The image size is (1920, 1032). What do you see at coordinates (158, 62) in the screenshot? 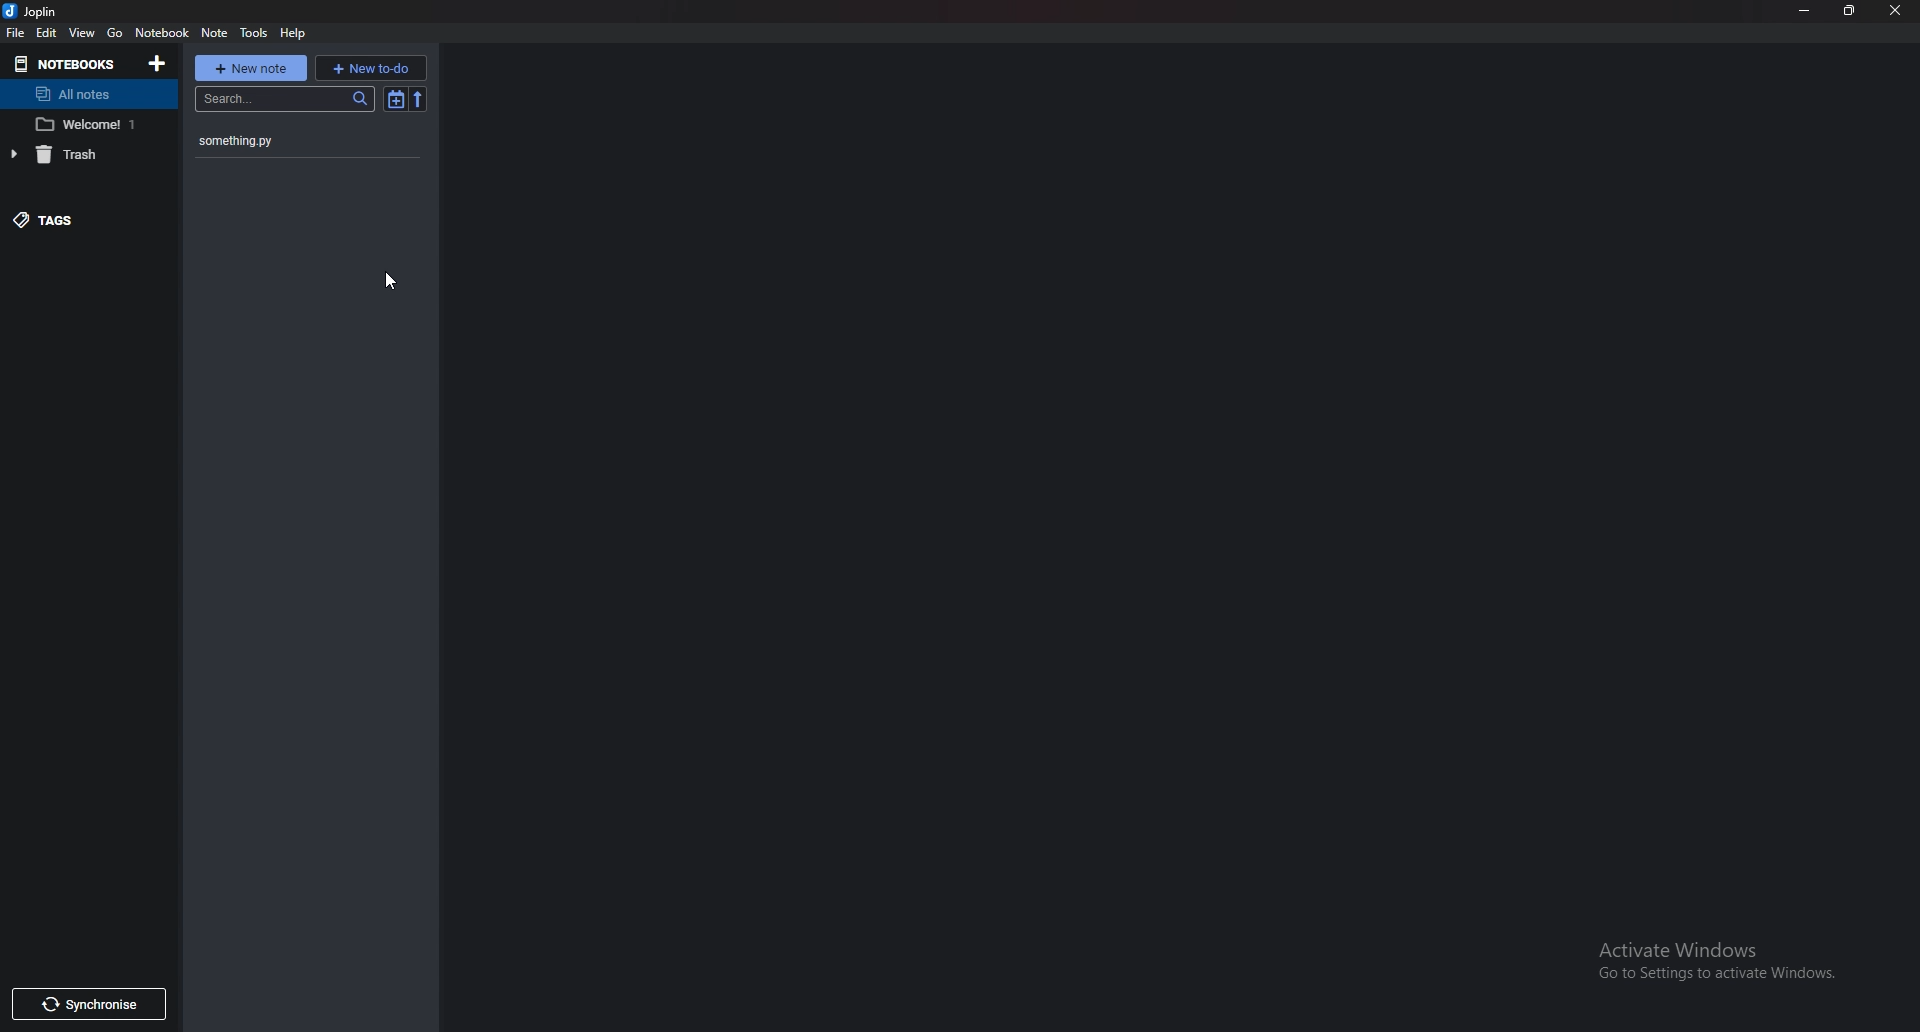
I see `Add notebooks` at bounding box center [158, 62].